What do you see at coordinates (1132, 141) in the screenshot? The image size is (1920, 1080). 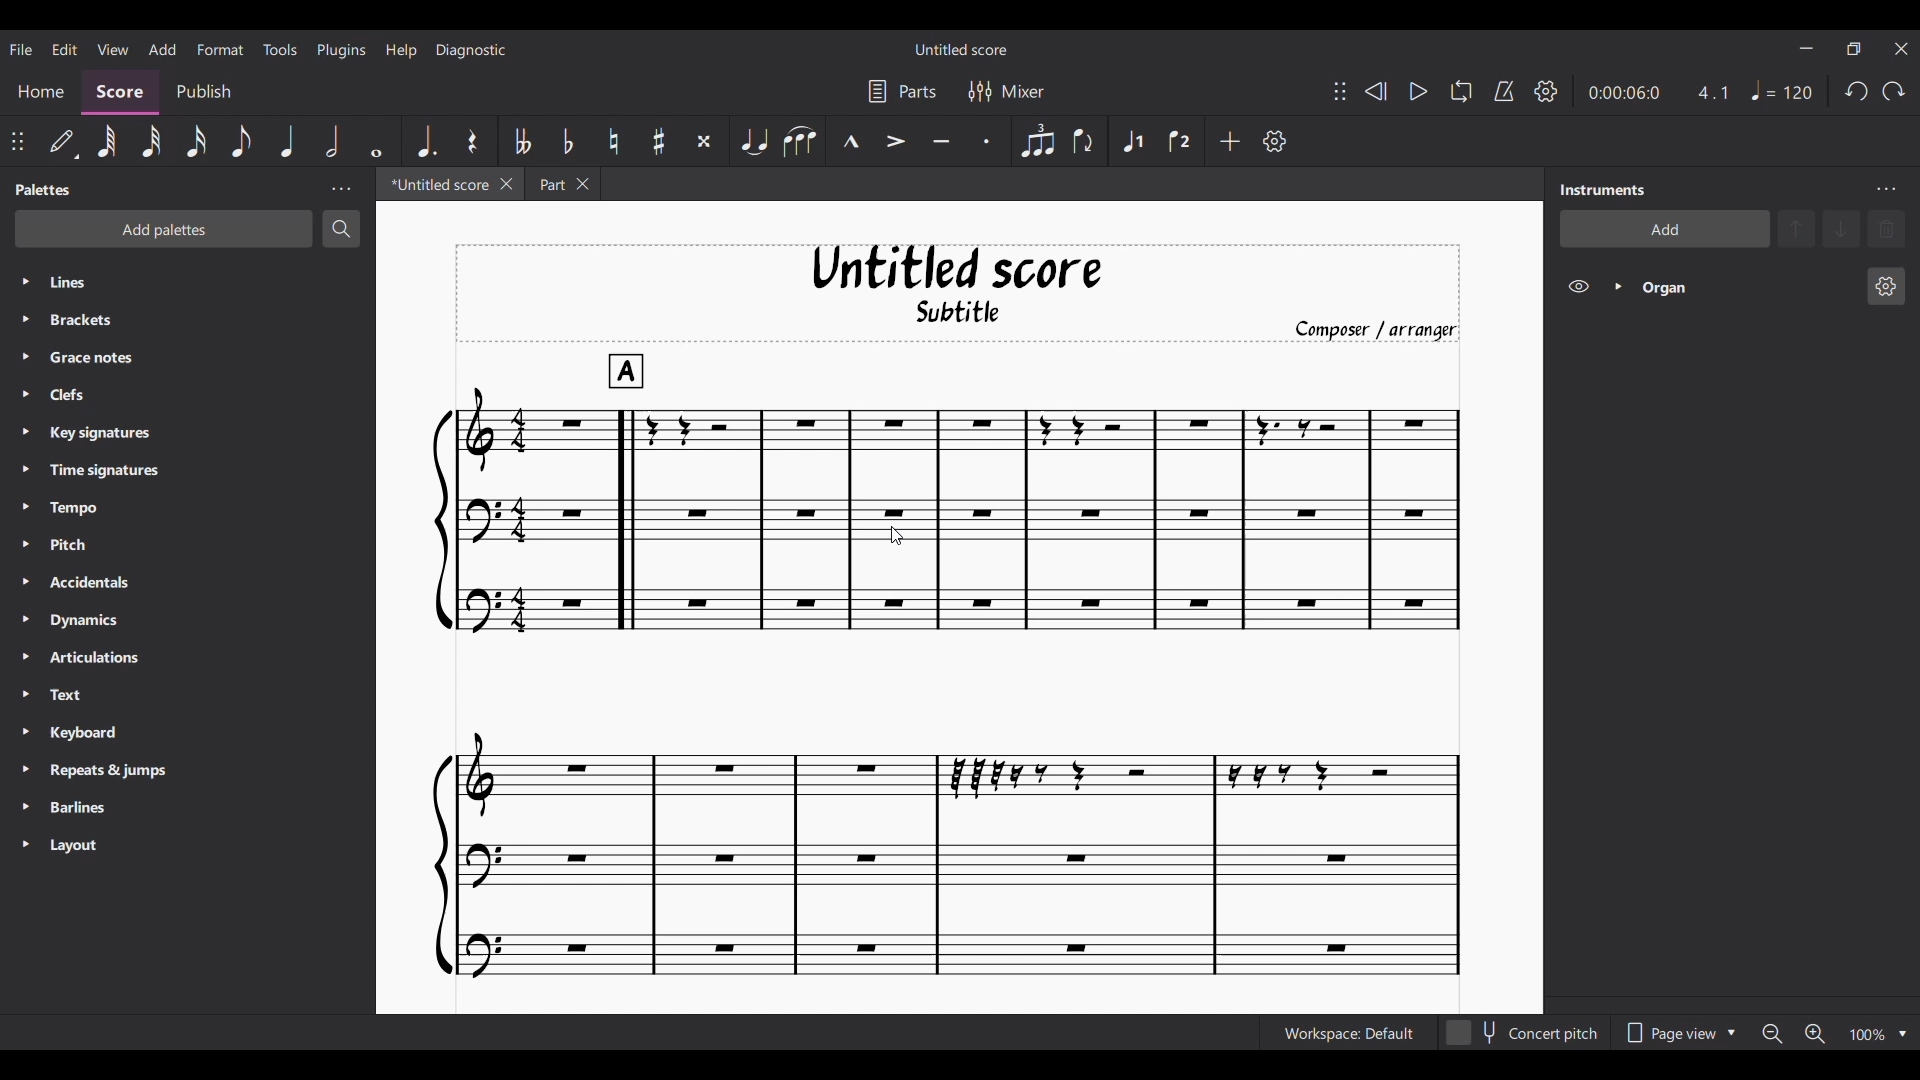 I see `Voice 1` at bounding box center [1132, 141].